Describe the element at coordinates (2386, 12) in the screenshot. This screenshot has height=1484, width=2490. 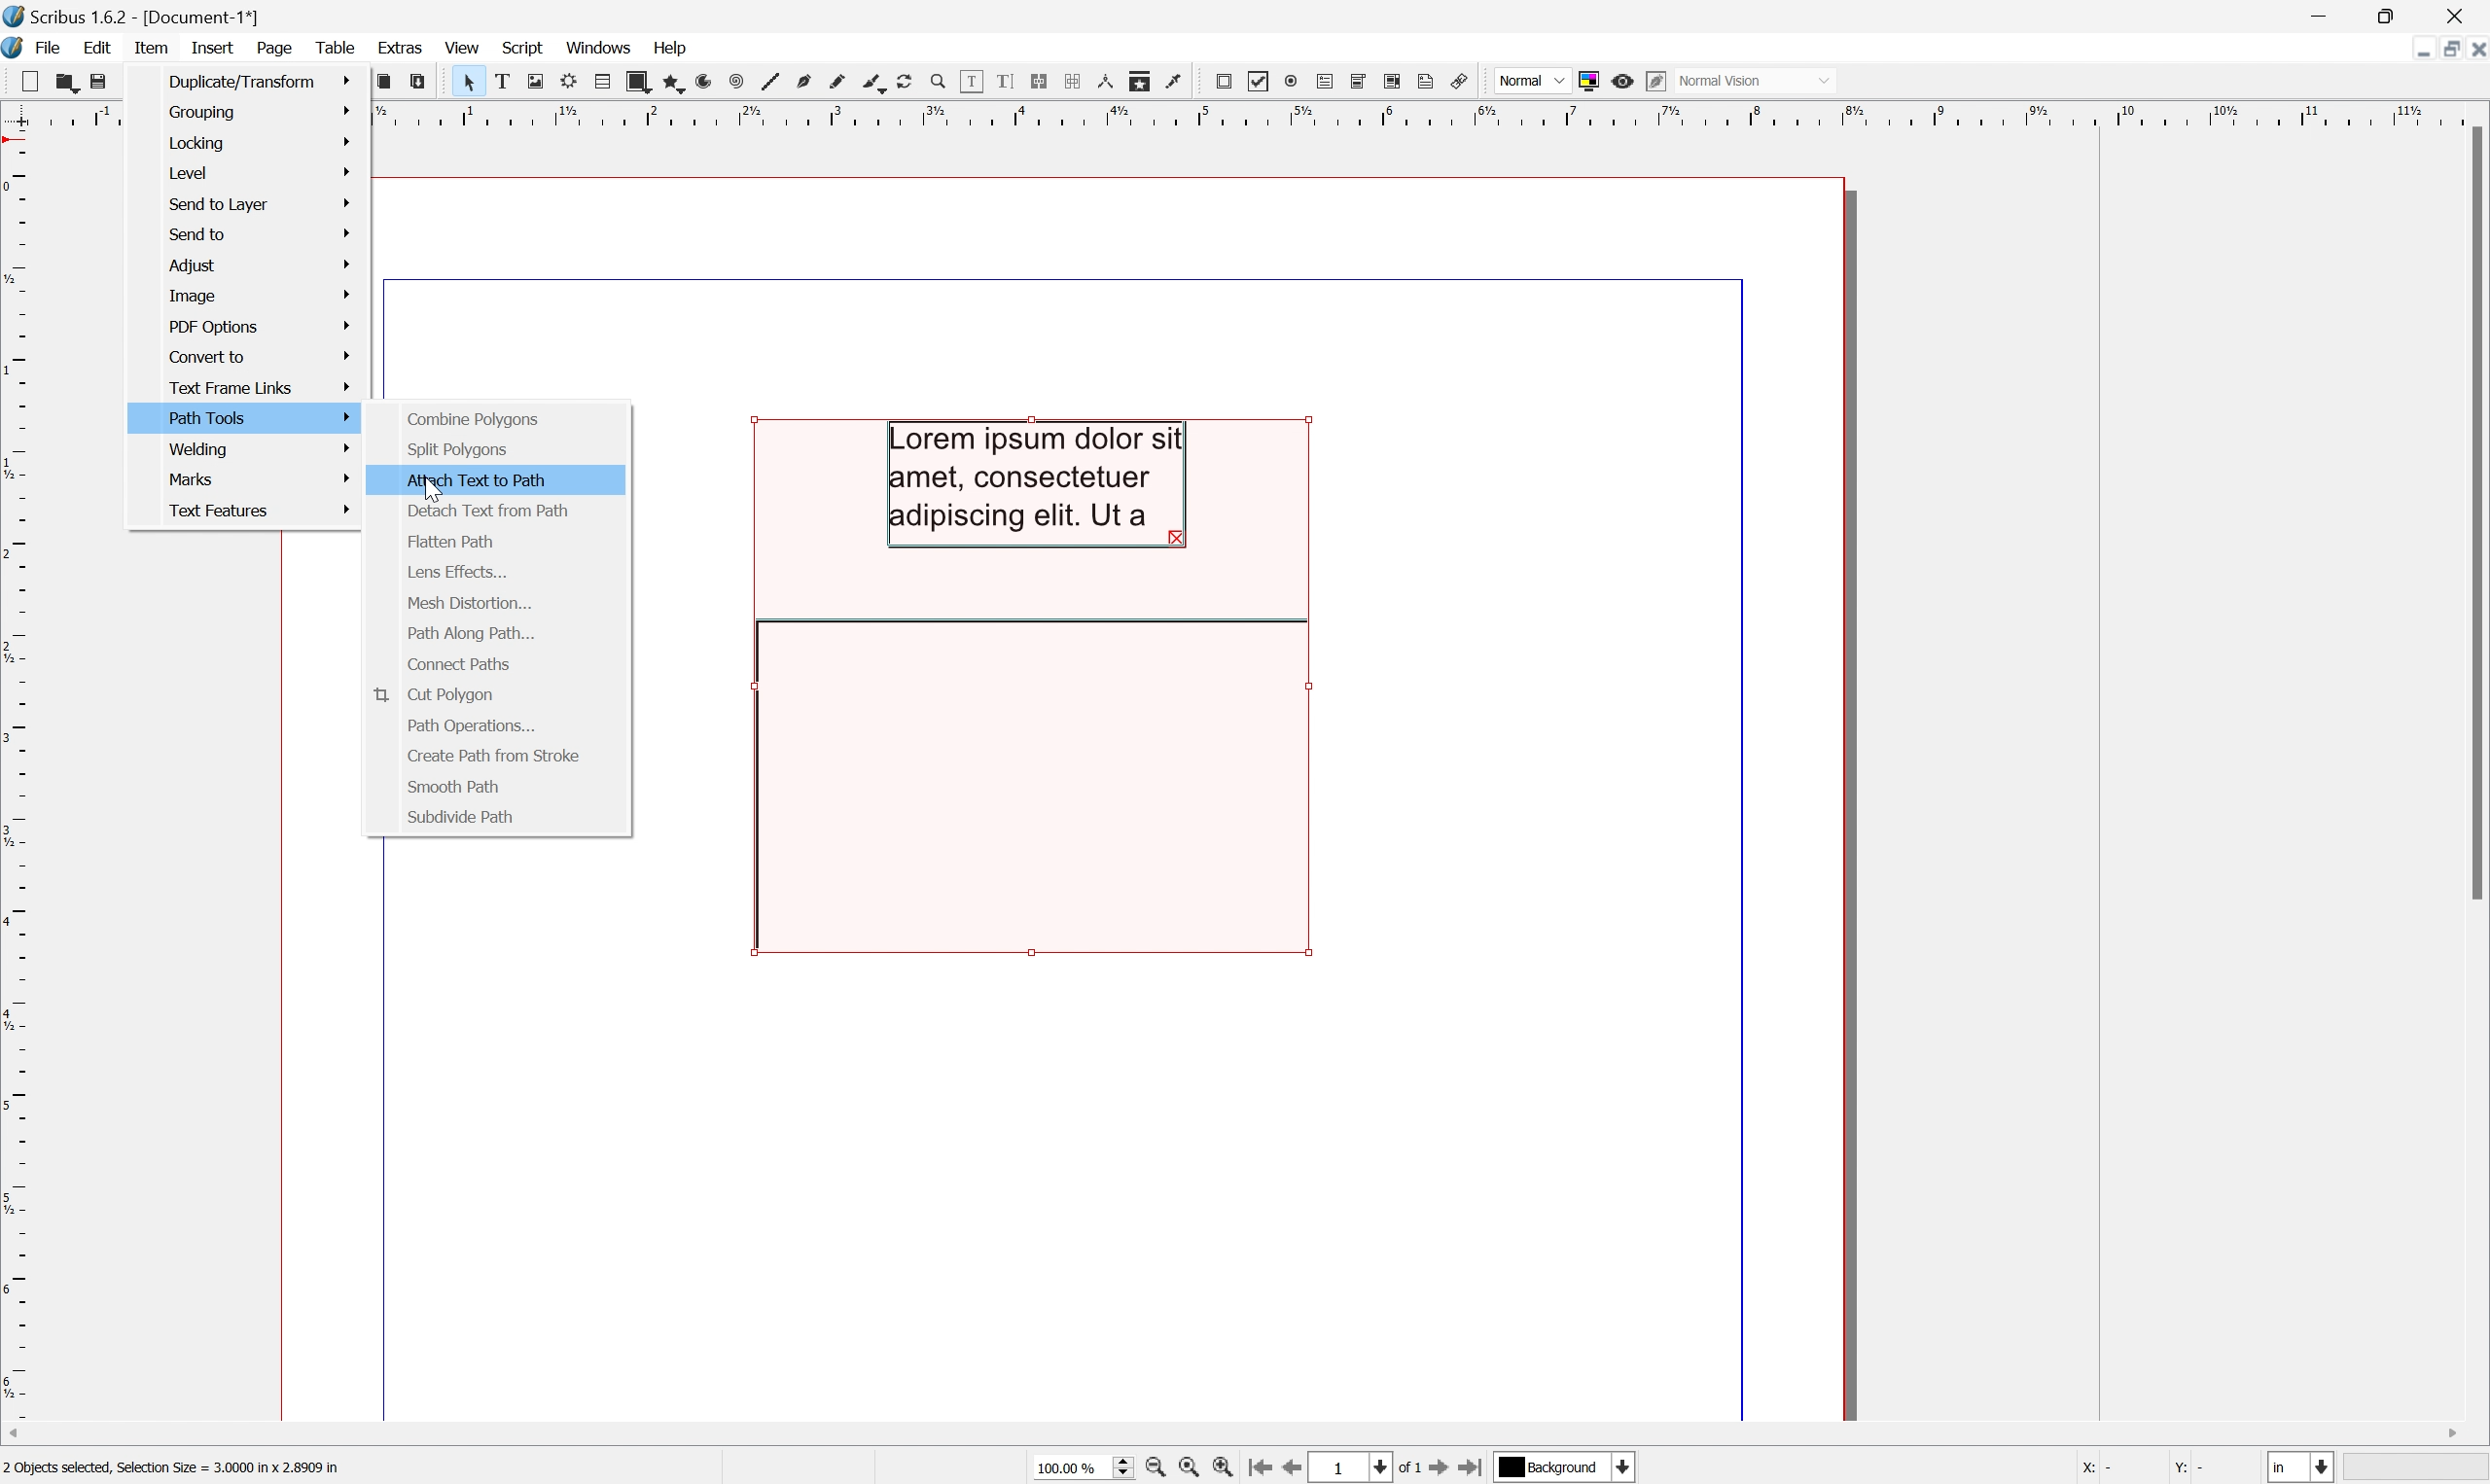
I see `Restore Down` at that location.